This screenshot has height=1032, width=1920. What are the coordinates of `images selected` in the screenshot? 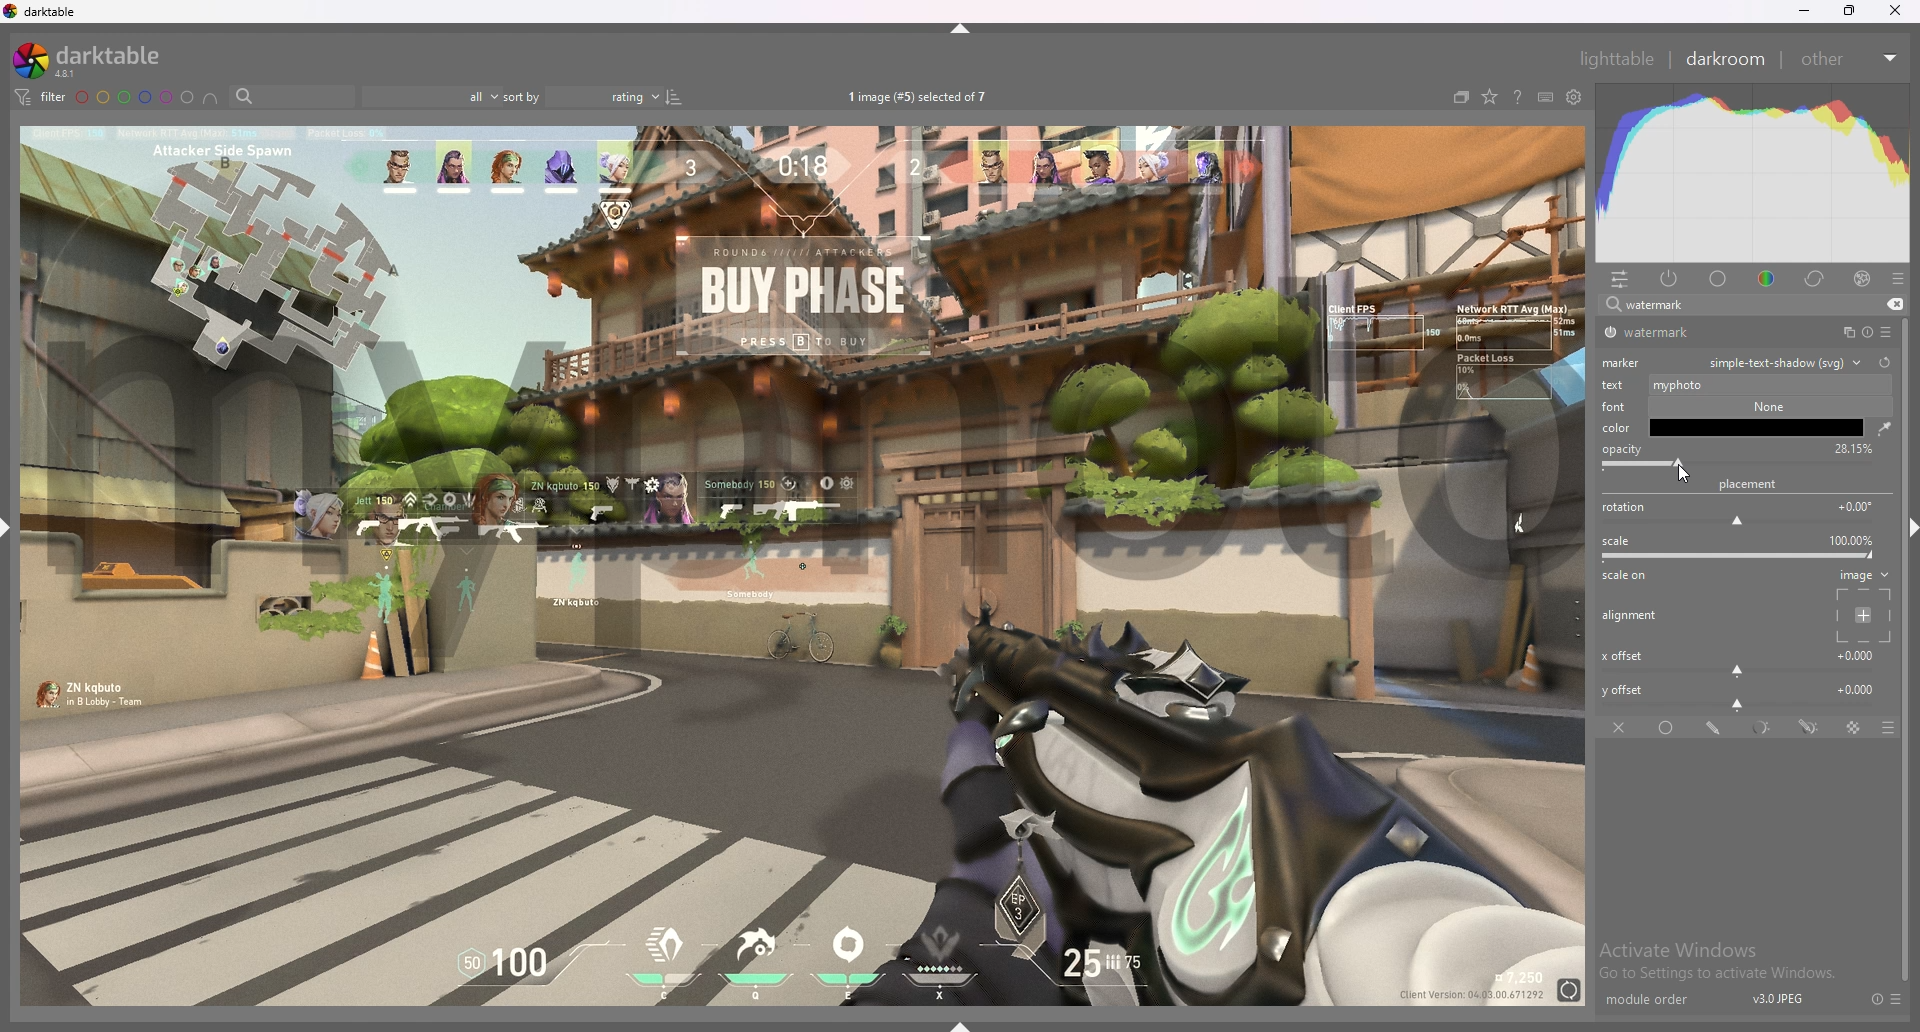 It's located at (921, 96).